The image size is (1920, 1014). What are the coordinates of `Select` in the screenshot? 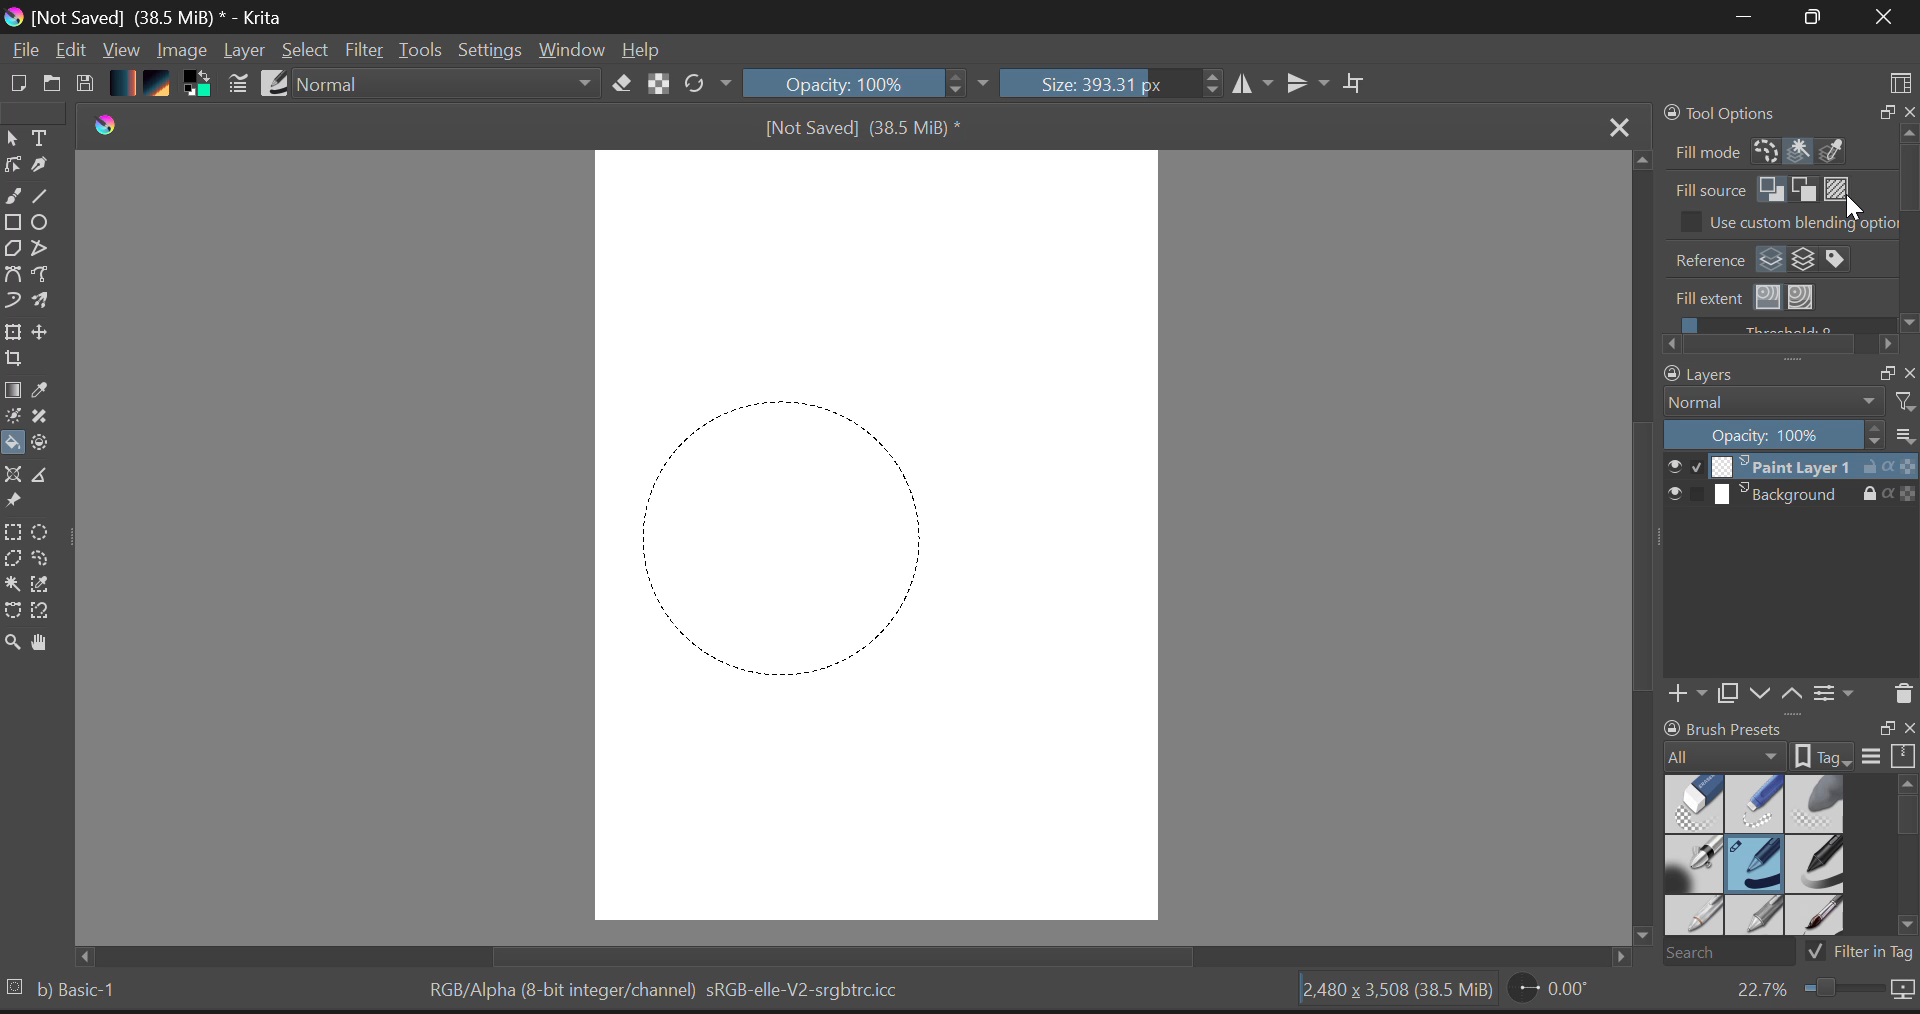 It's located at (12, 139).